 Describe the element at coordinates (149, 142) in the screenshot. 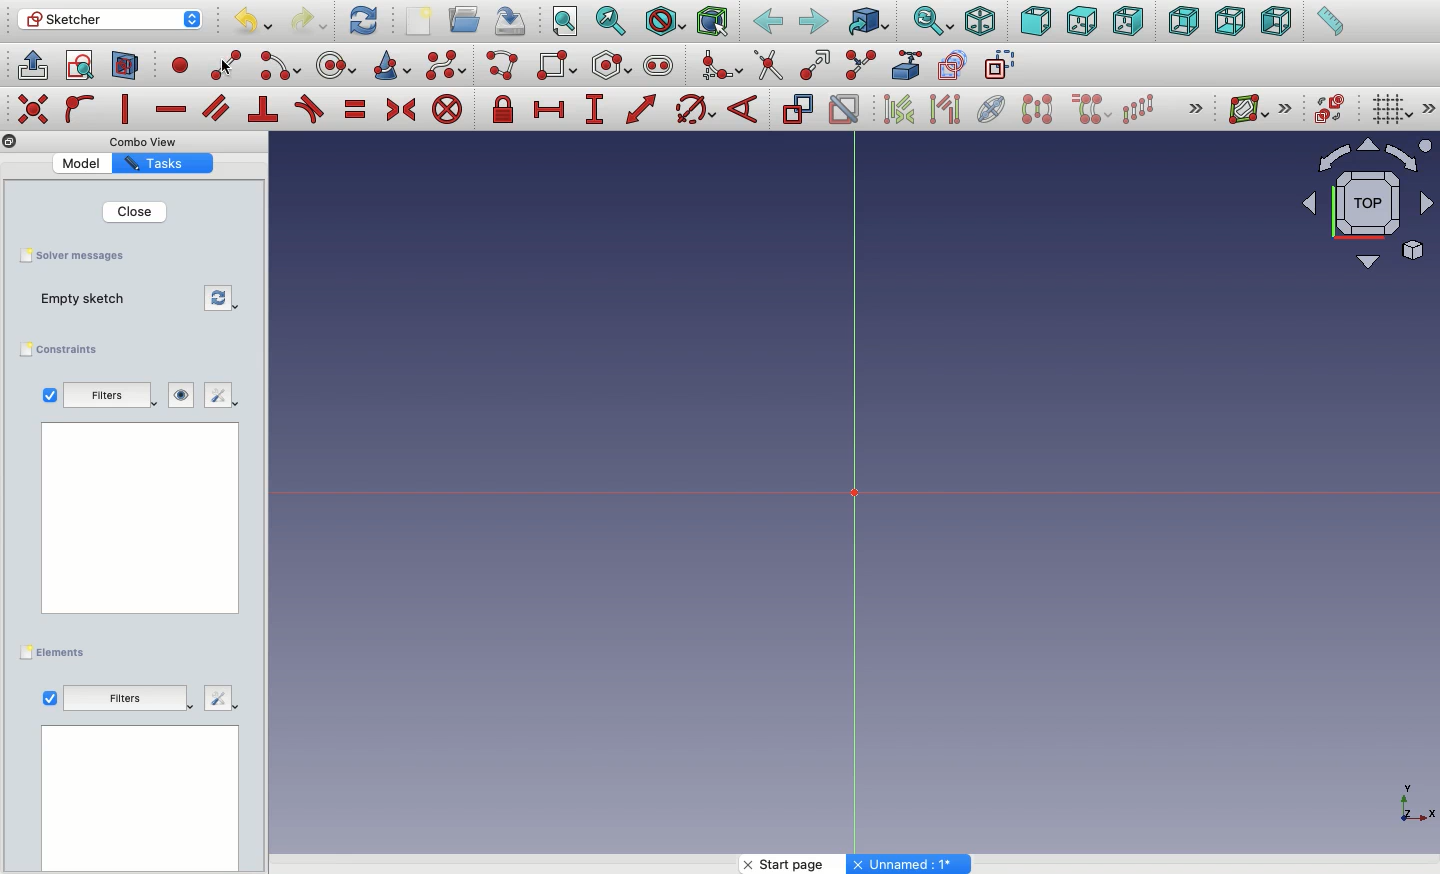

I see `` at that location.